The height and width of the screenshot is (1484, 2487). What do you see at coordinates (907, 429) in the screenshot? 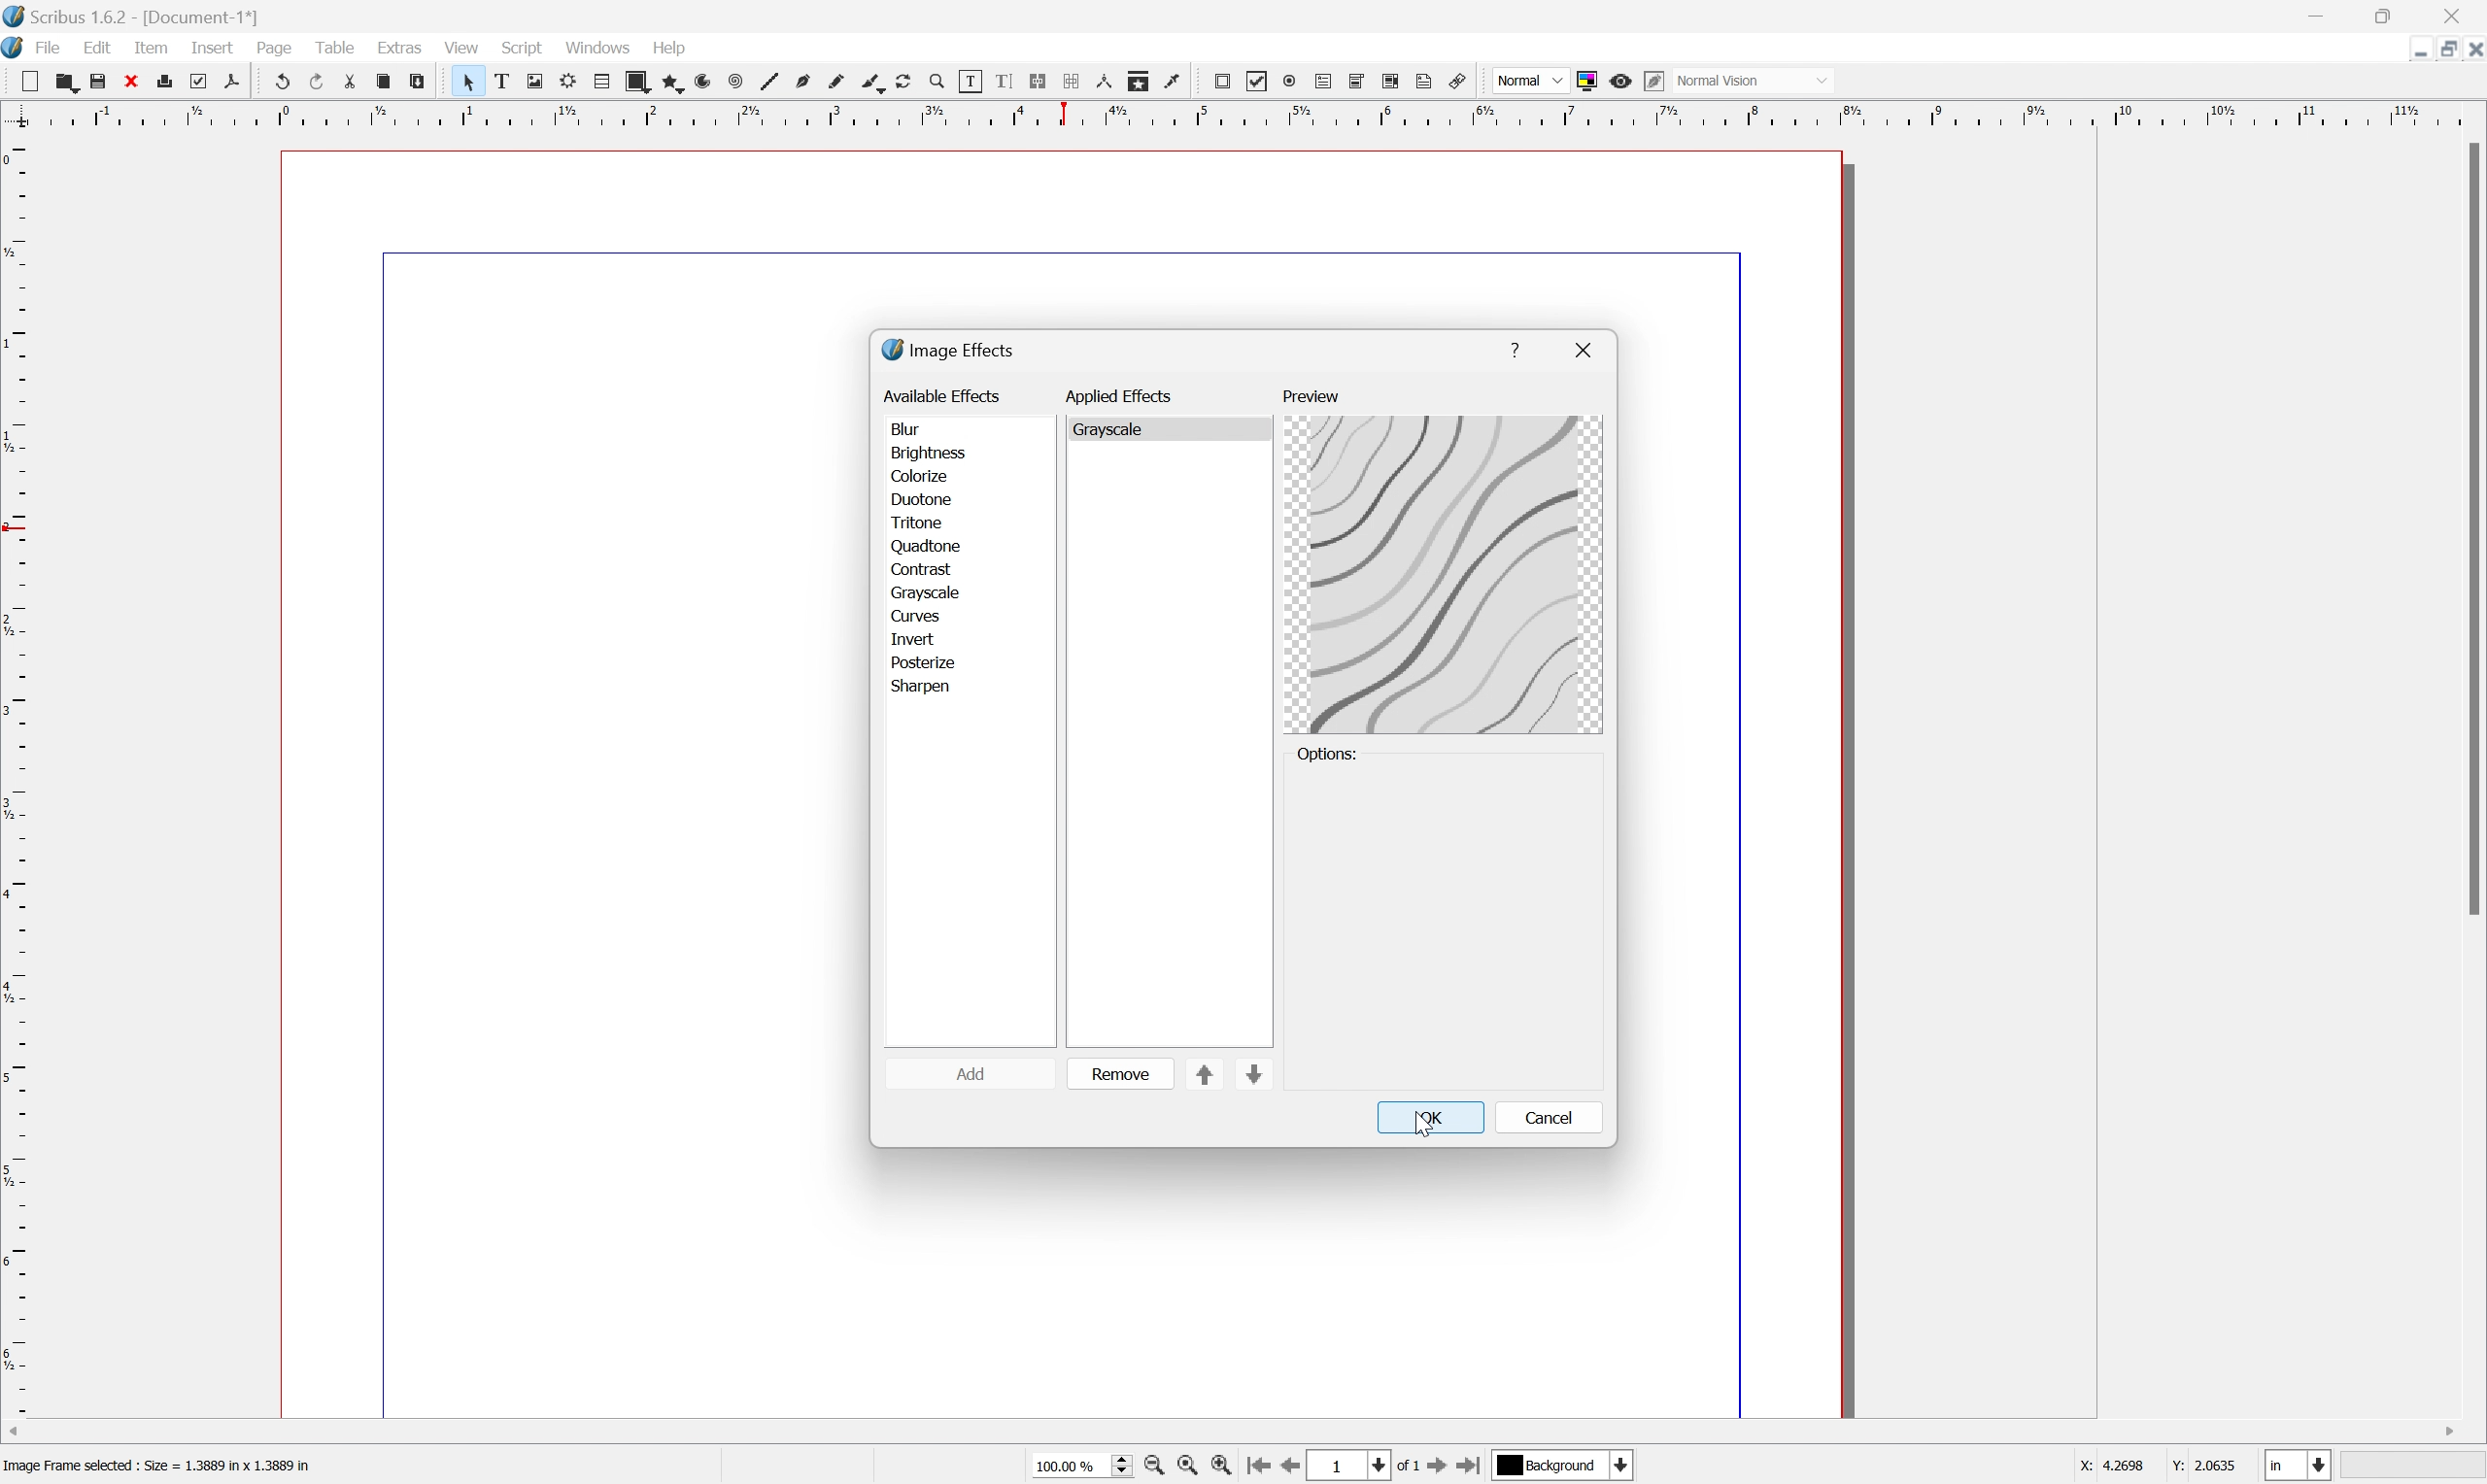
I see `blur` at bounding box center [907, 429].